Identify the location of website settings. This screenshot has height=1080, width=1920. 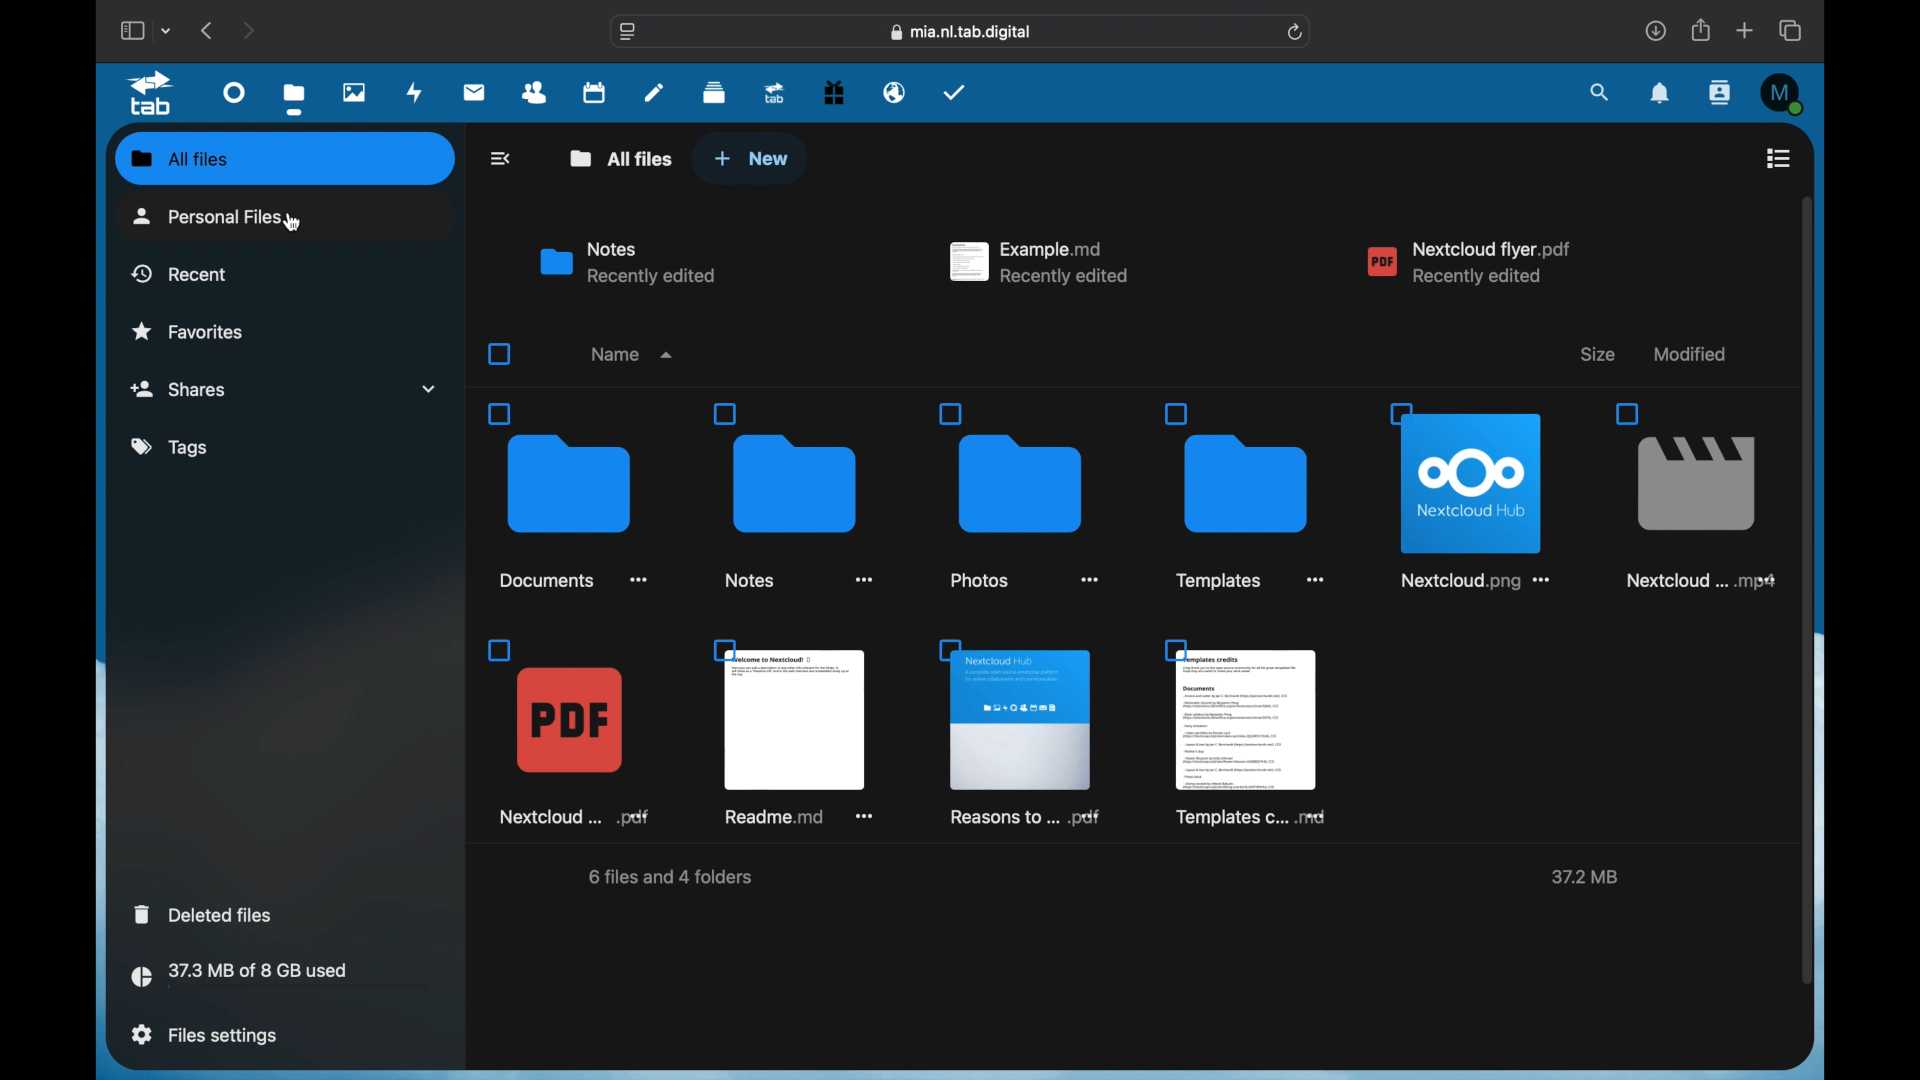
(628, 32).